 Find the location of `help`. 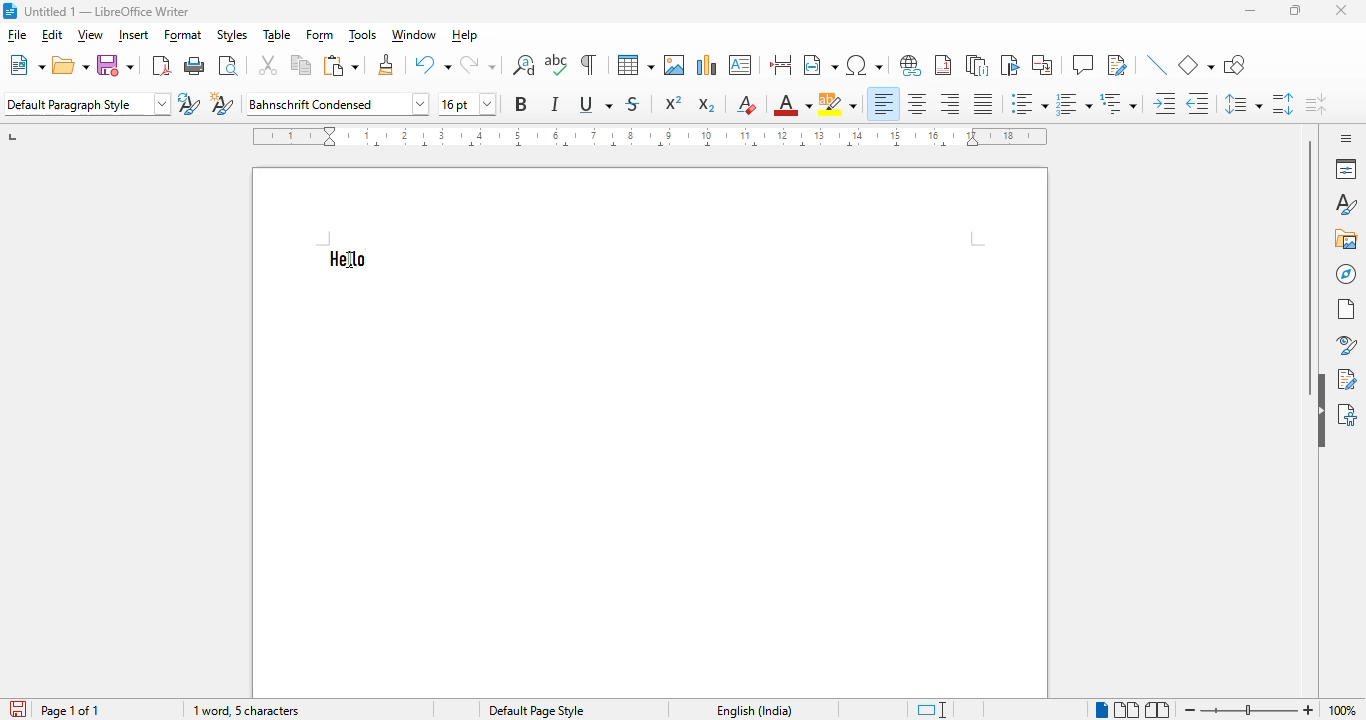

help is located at coordinates (466, 36).